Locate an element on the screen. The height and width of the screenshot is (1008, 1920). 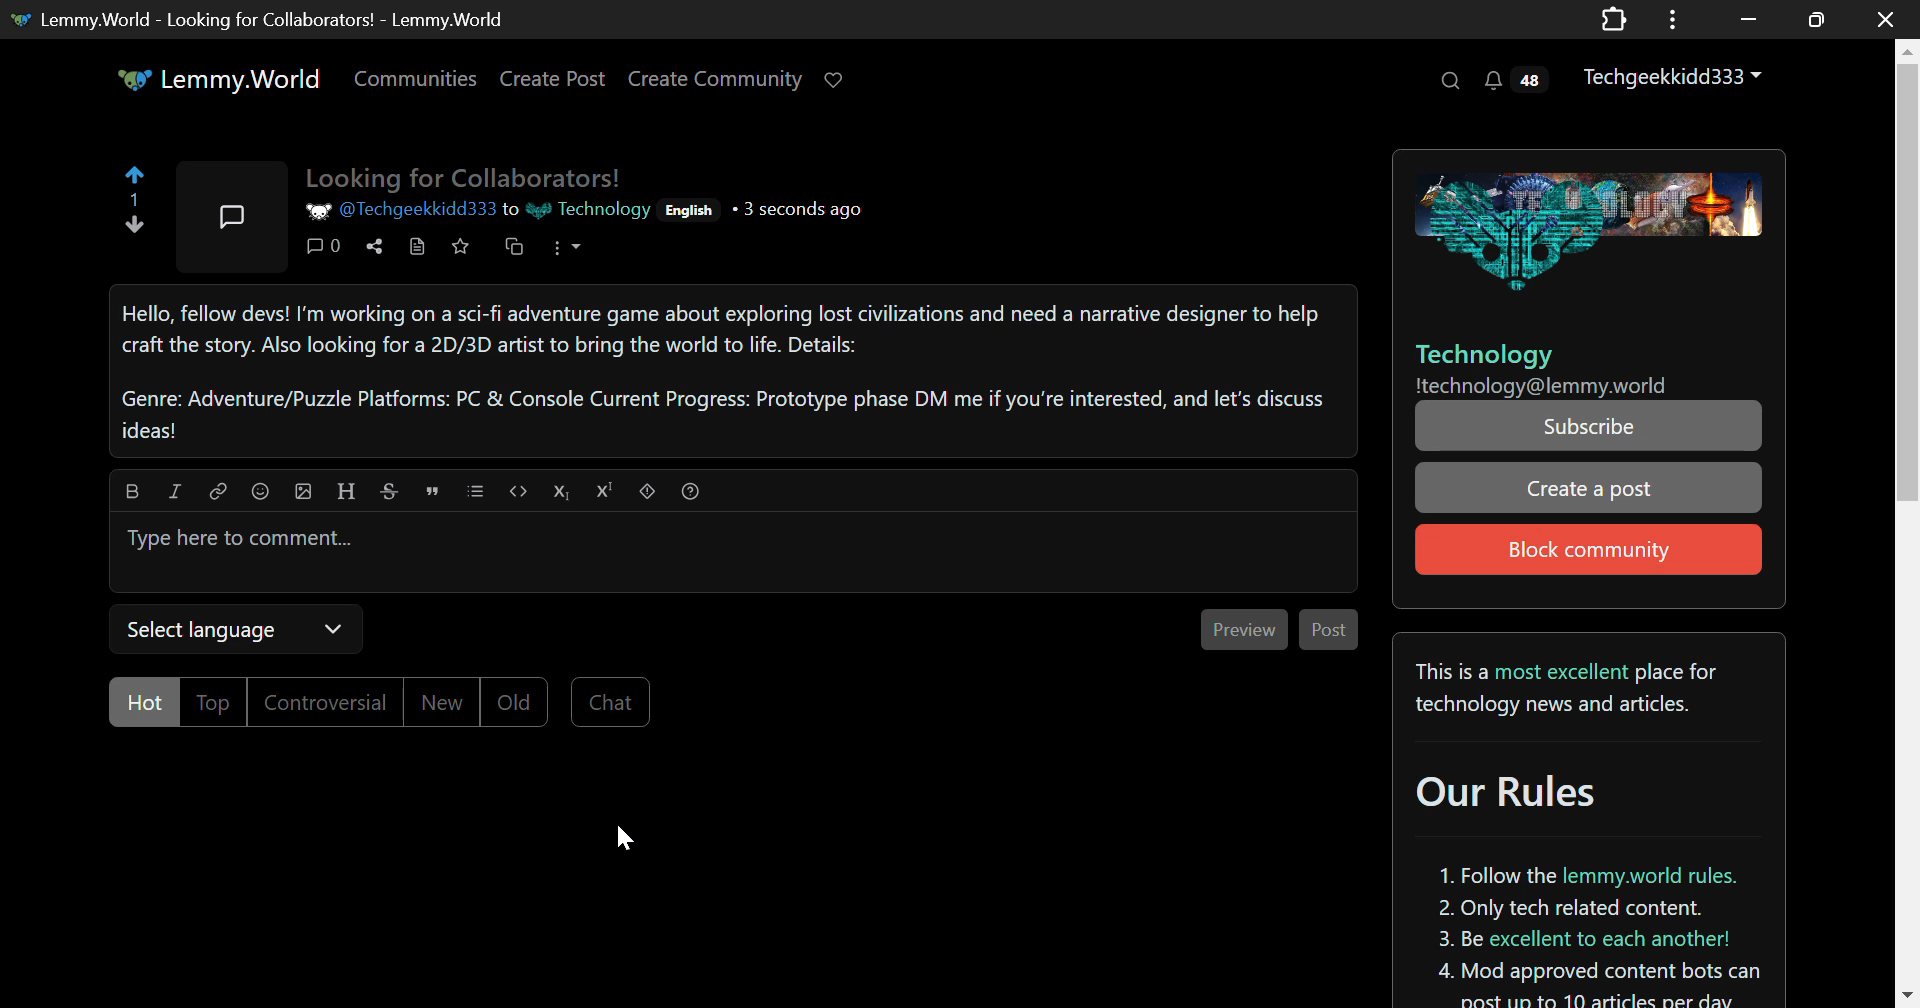
link is located at coordinates (216, 489).